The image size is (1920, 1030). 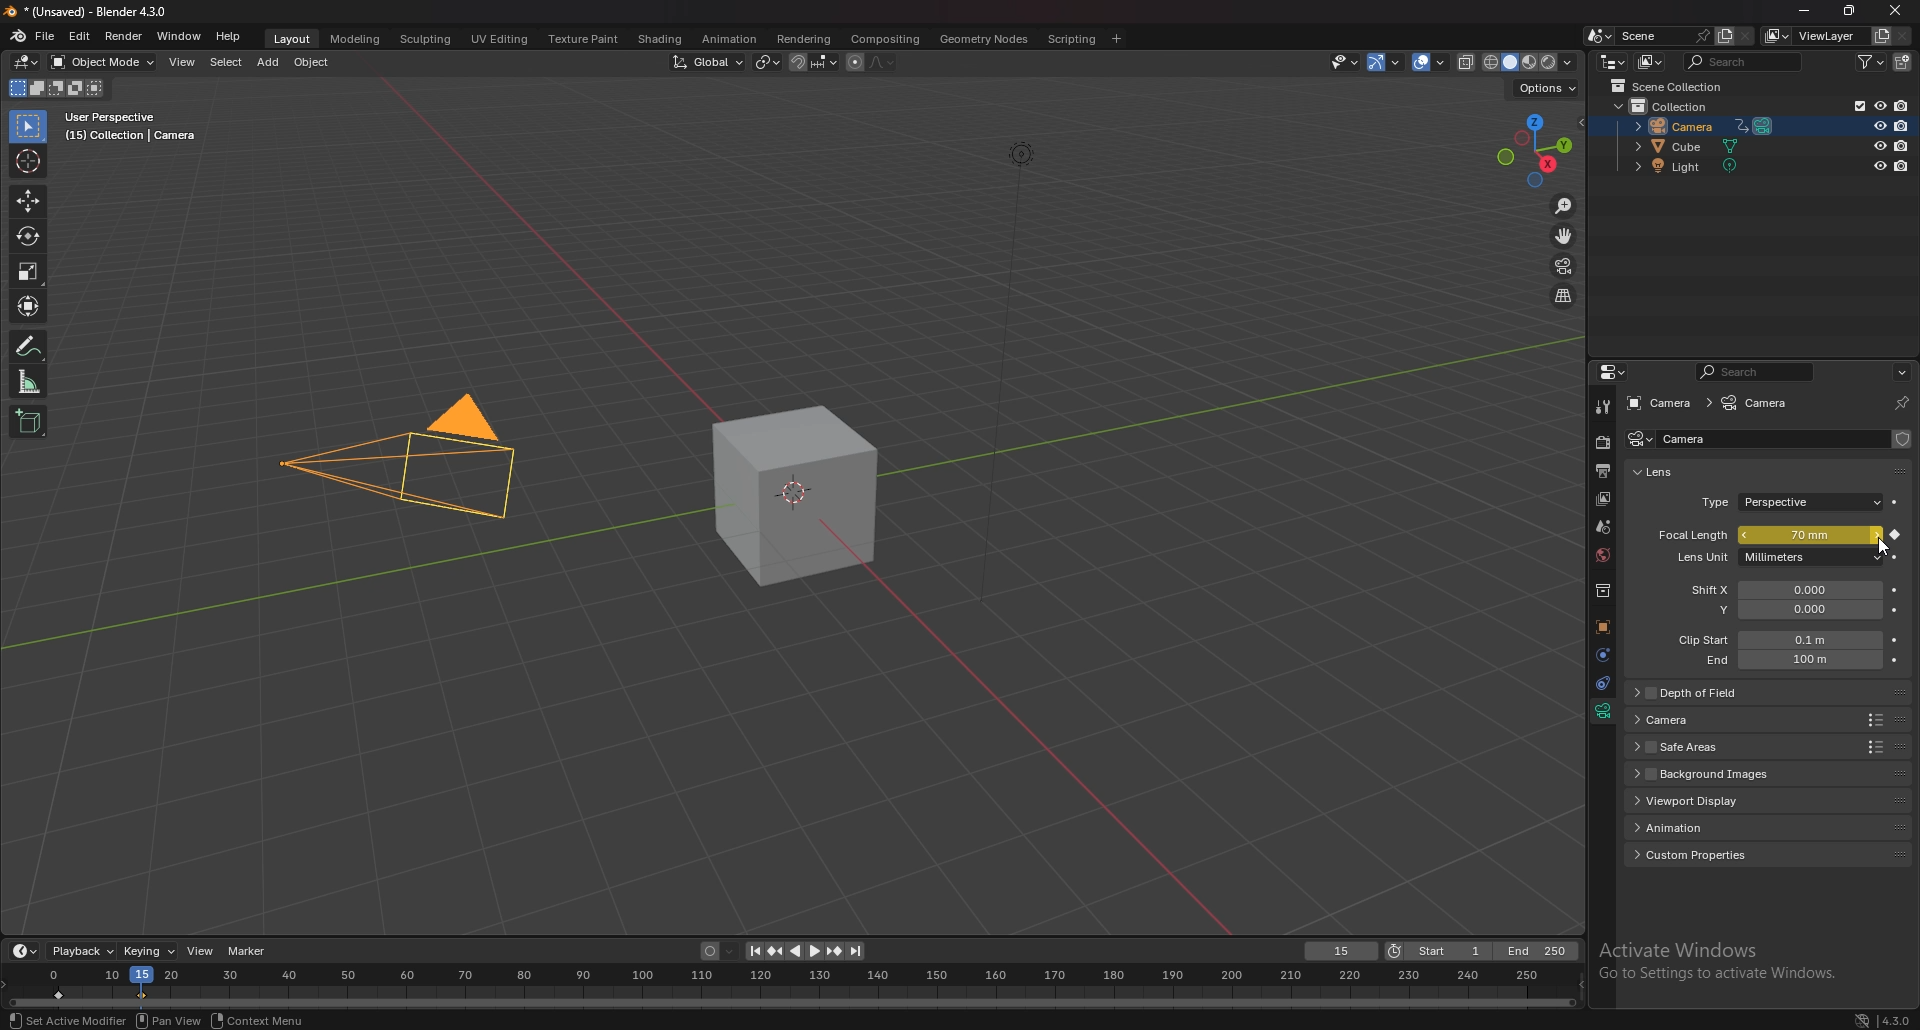 What do you see at coordinates (223, 62) in the screenshot?
I see `select` at bounding box center [223, 62].